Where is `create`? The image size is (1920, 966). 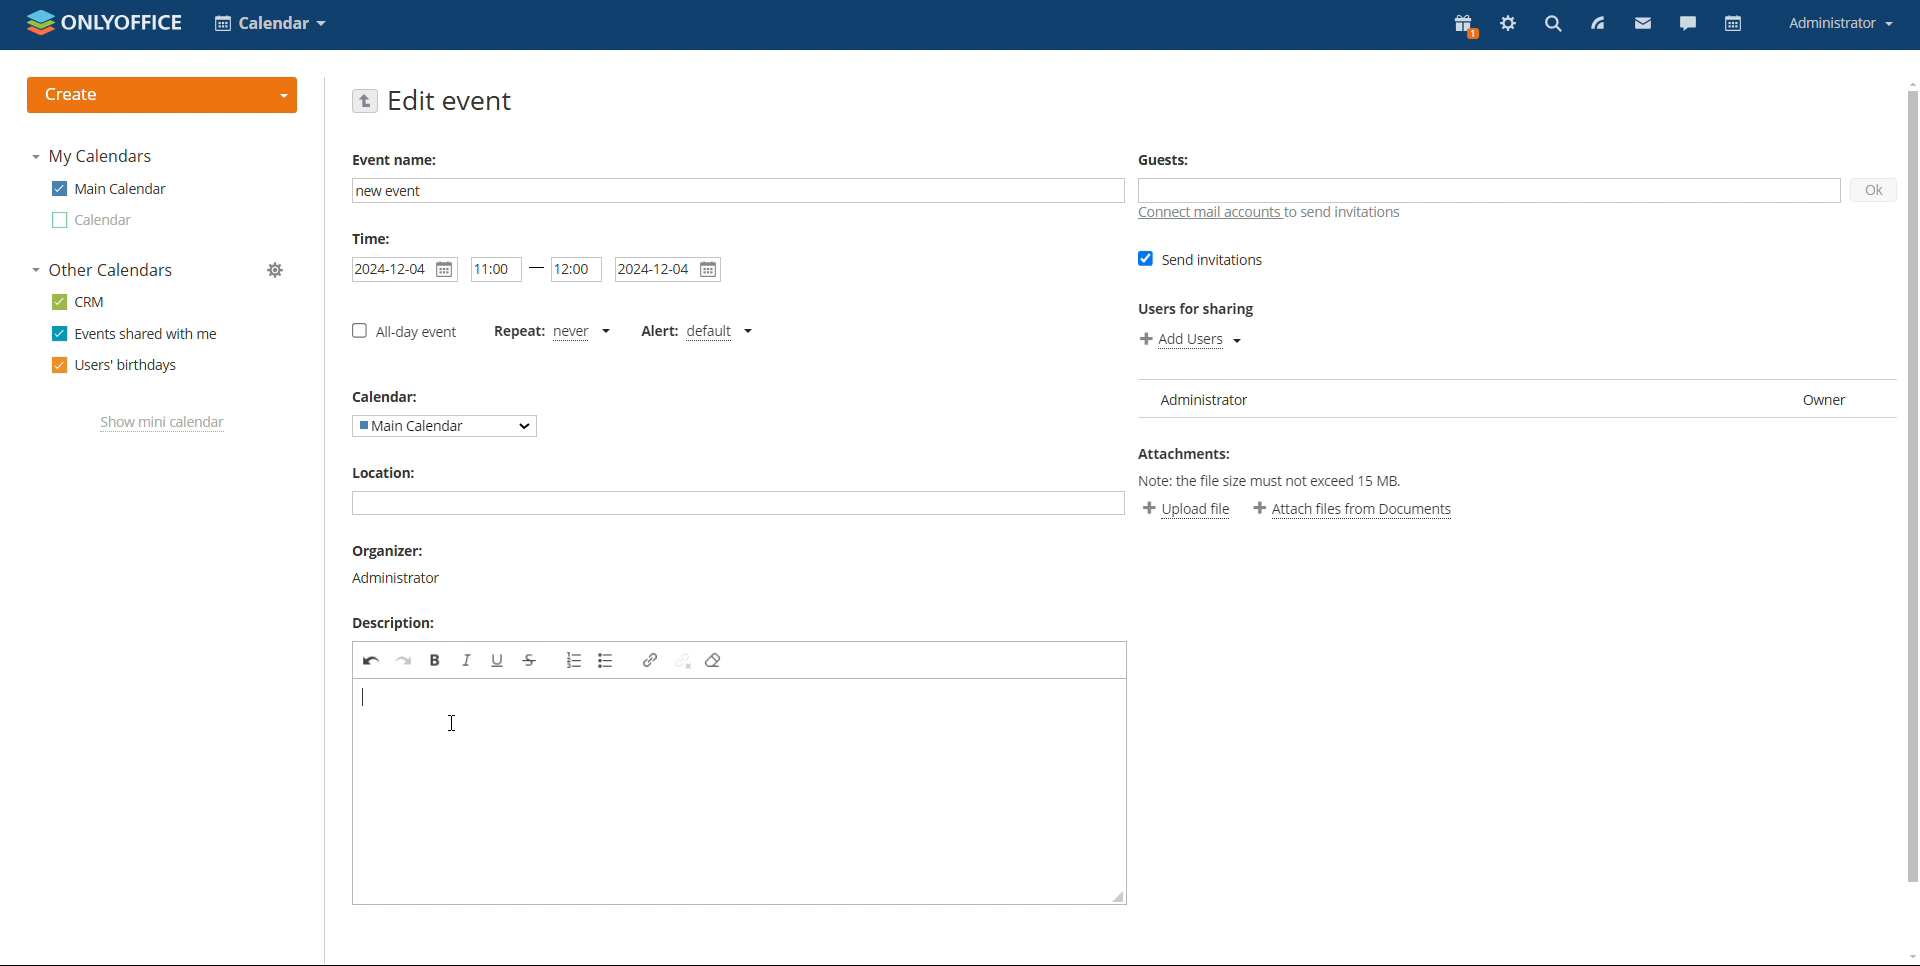 create is located at coordinates (163, 95).